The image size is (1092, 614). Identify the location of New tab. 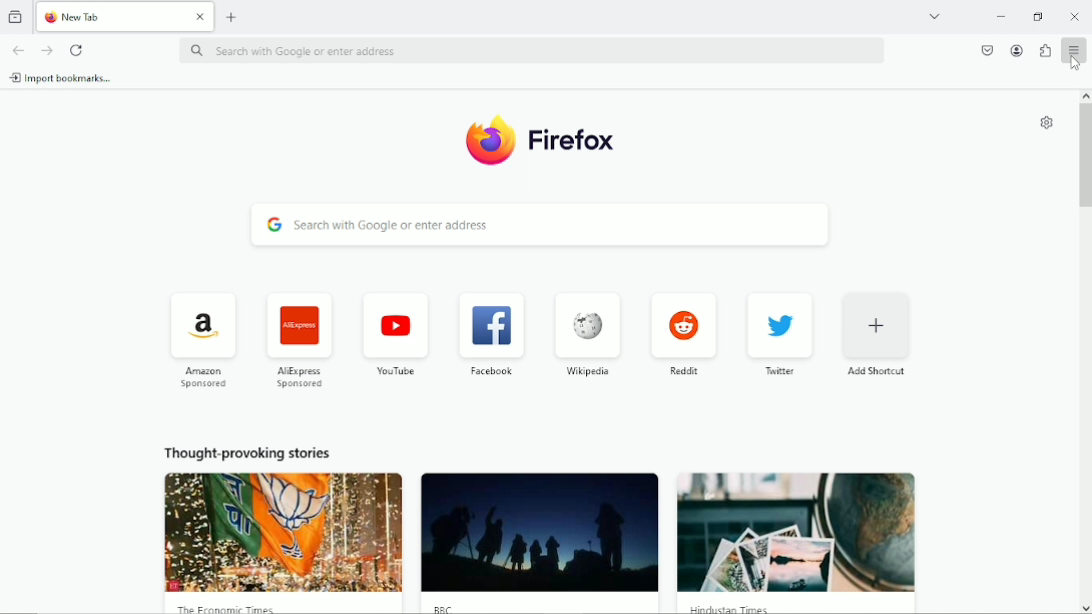
(234, 16).